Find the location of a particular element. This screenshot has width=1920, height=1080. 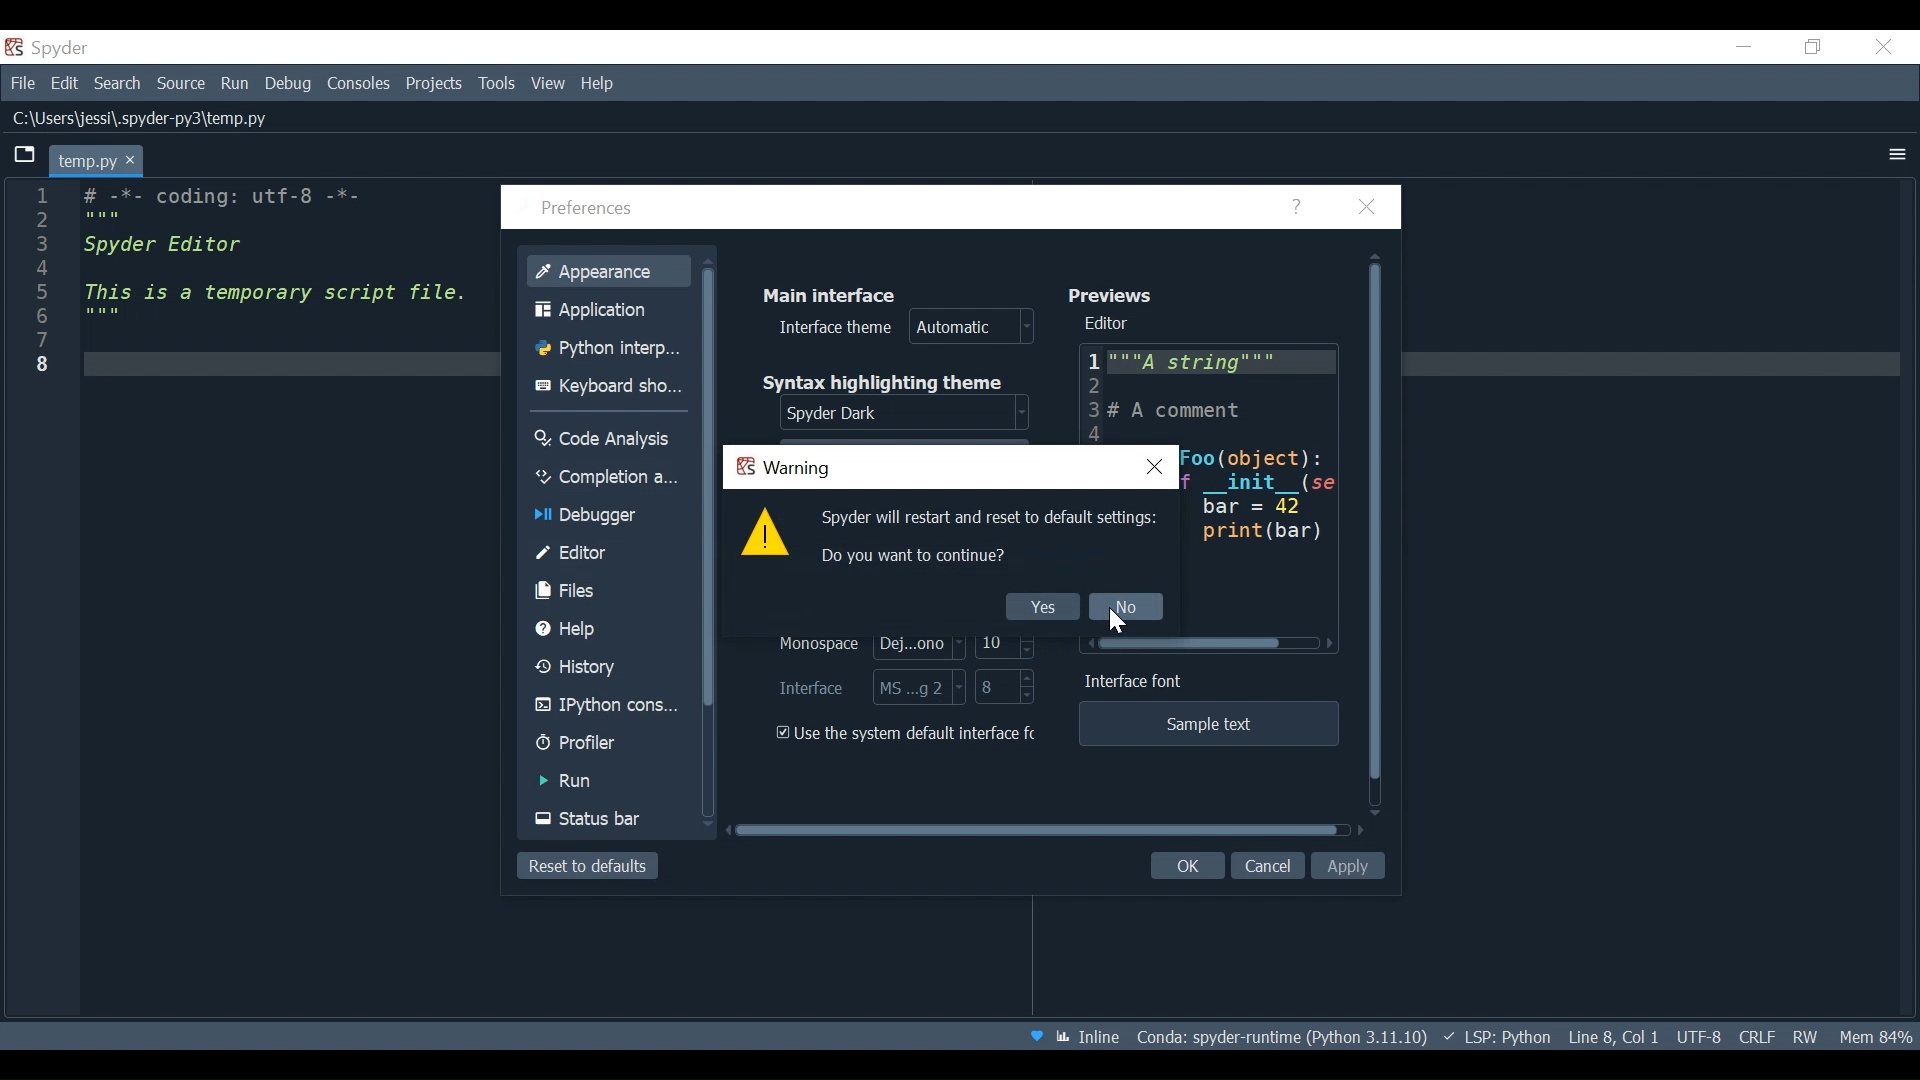

Previews is located at coordinates (1117, 294).